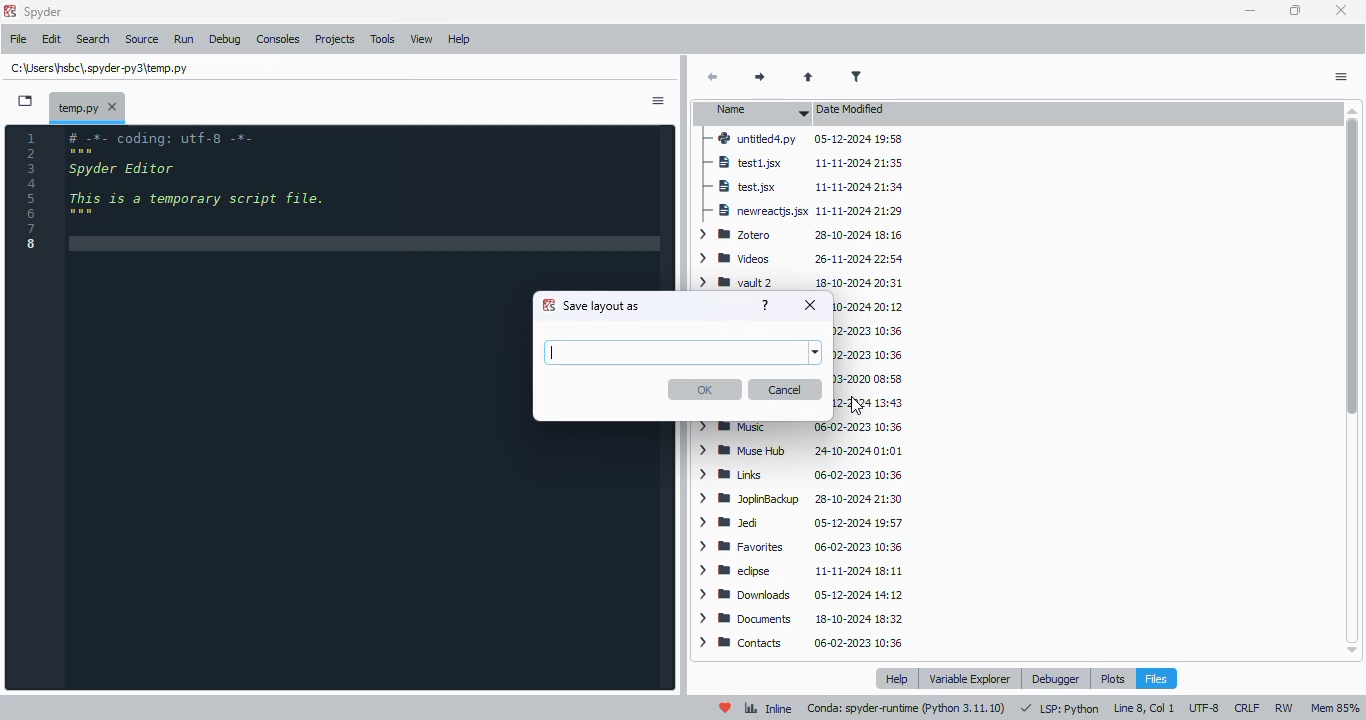  Describe the element at coordinates (1056, 679) in the screenshot. I see `debugger` at that location.